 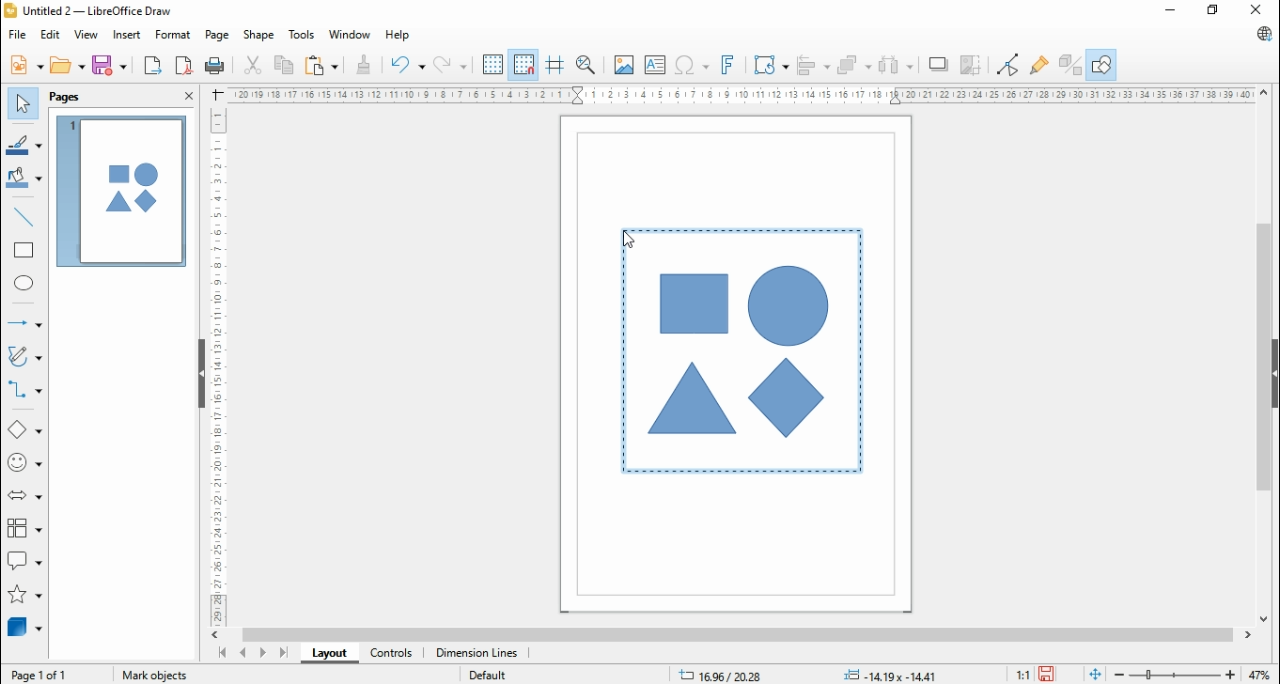 I want to click on edit, so click(x=52, y=35).